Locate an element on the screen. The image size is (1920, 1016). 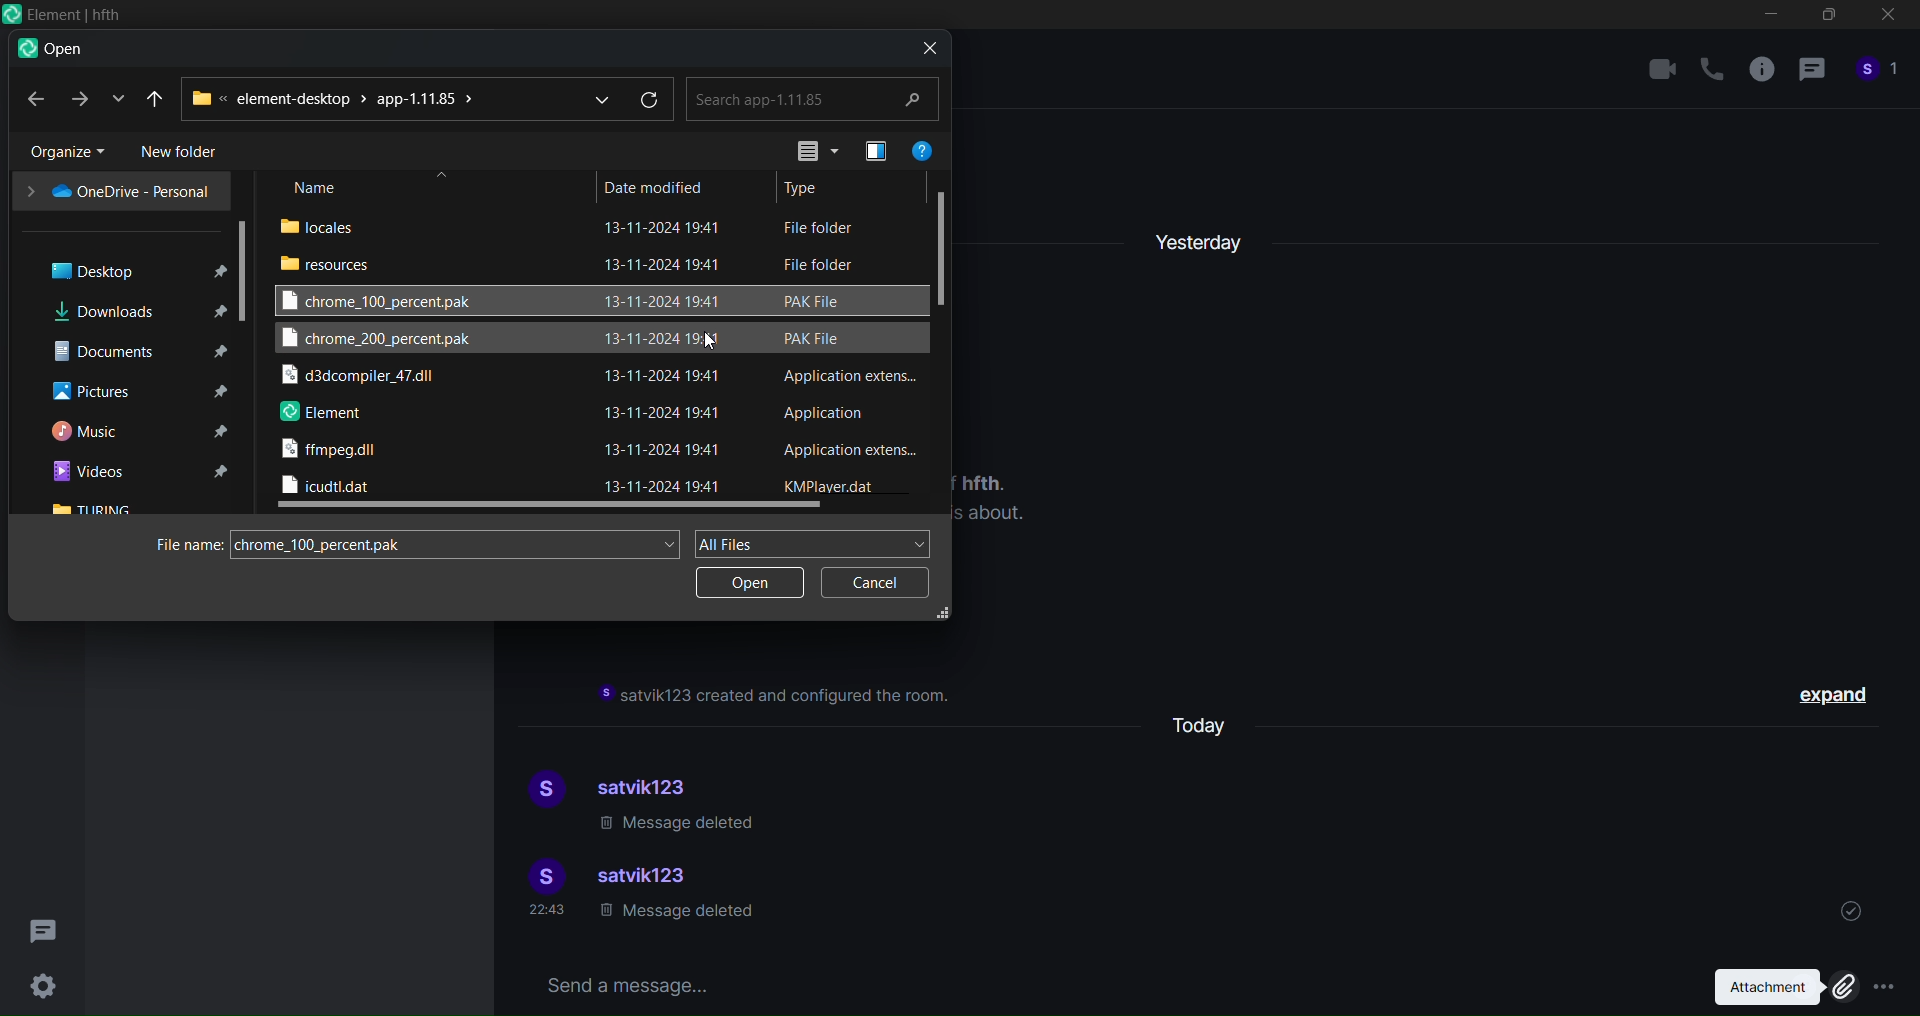
icudtl dll is located at coordinates (328, 486).